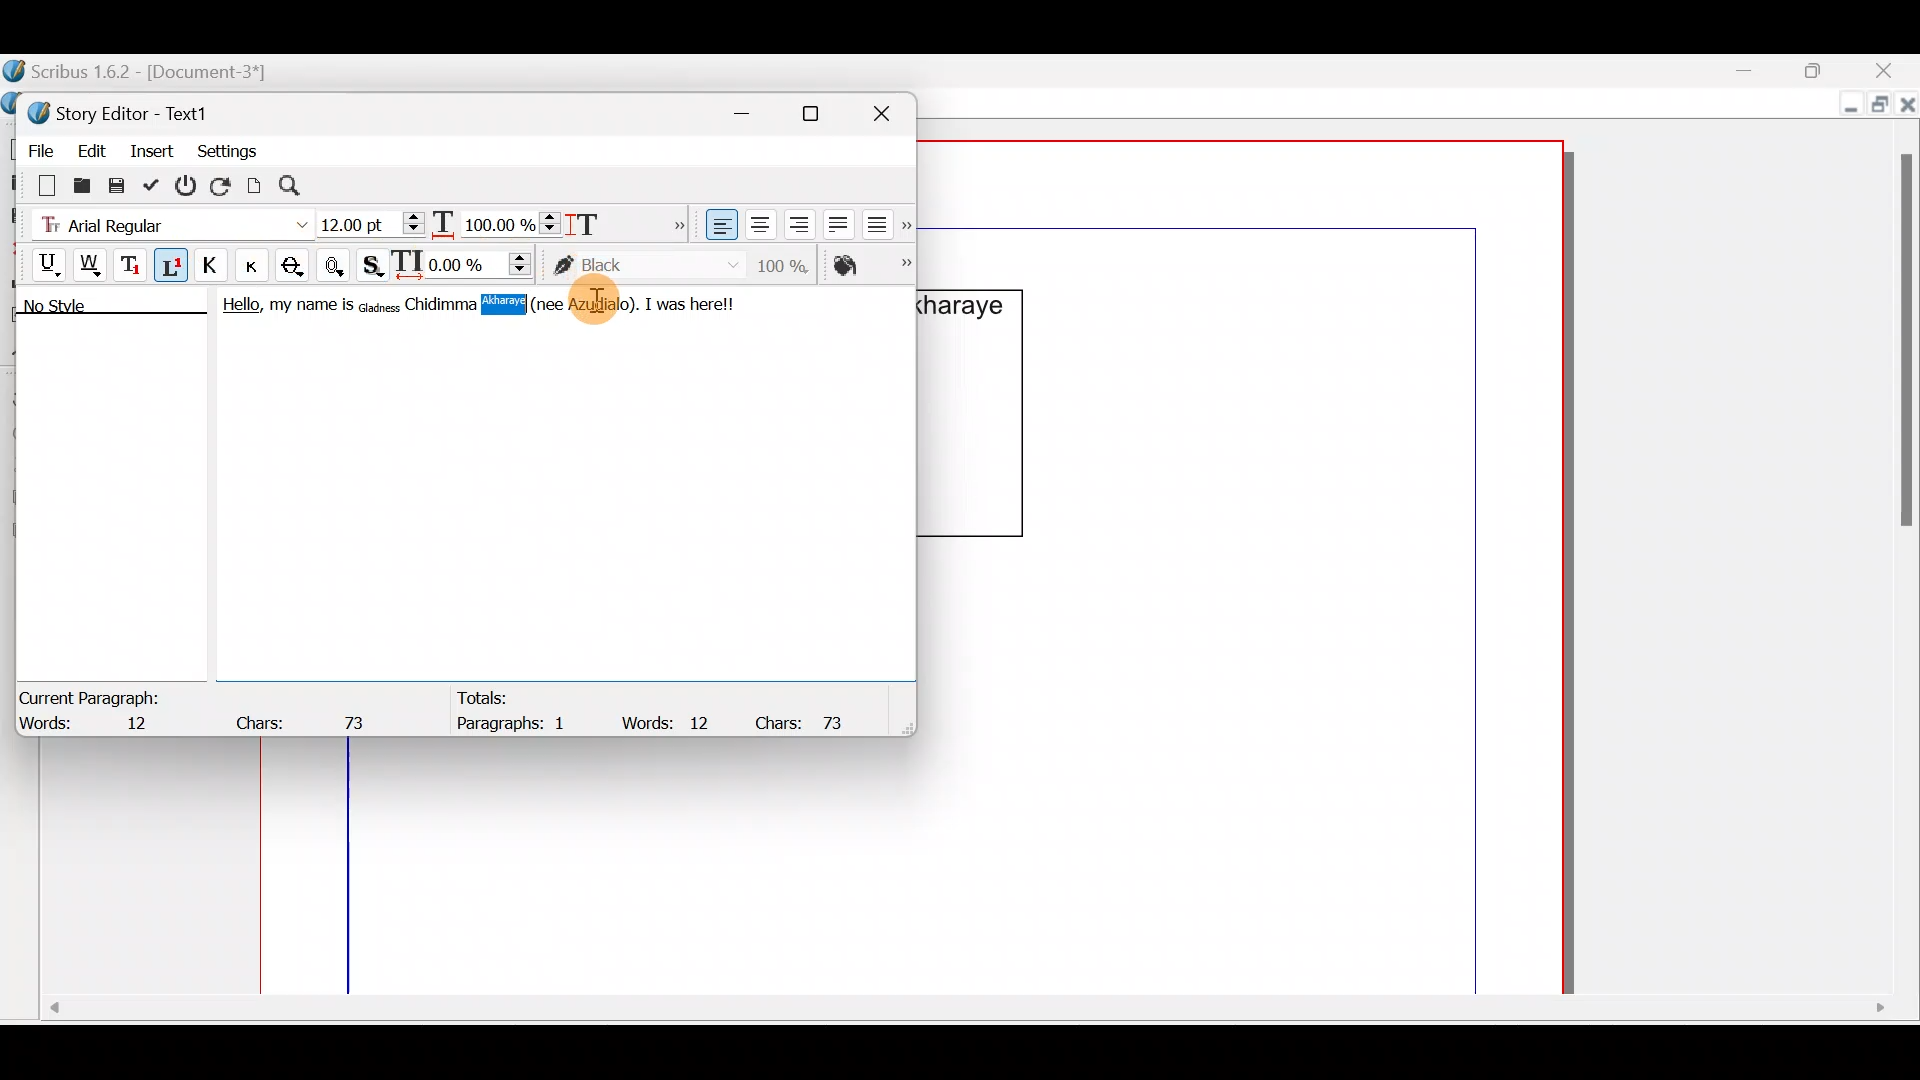 This screenshot has width=1920, height=1080. I want to click on Minimize, so click(1846, 107).